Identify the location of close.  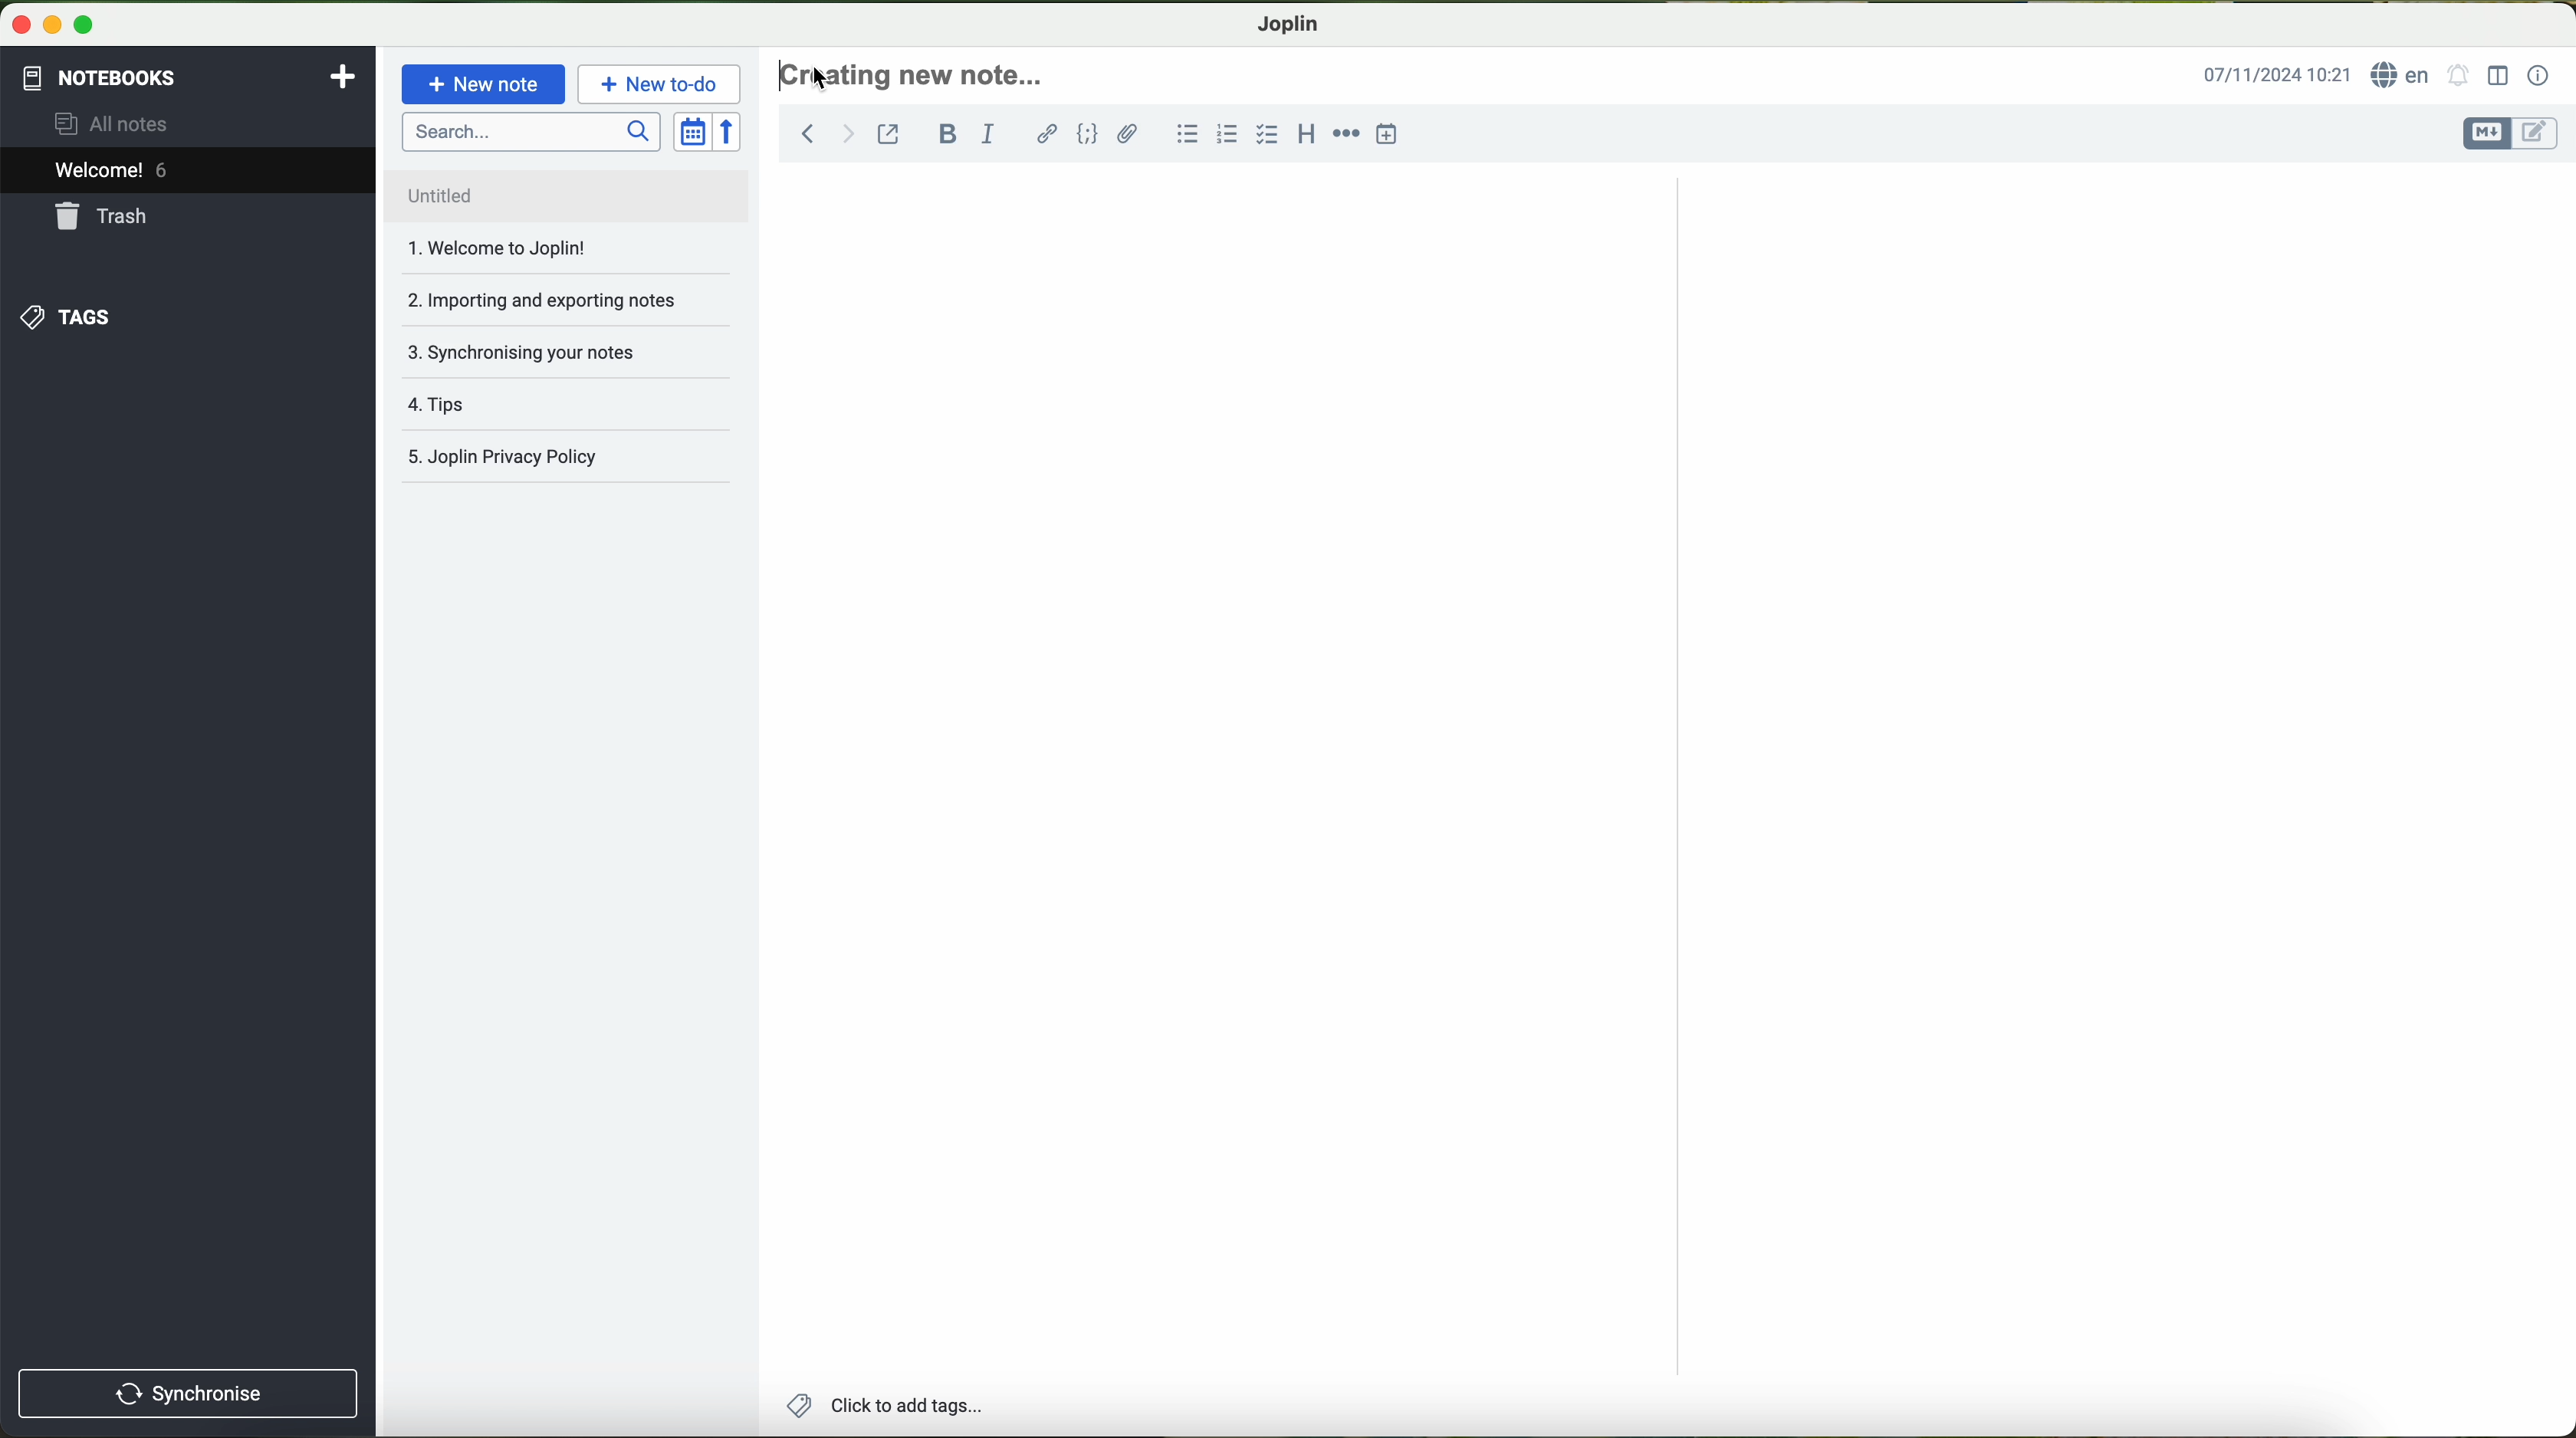
(16, 21).